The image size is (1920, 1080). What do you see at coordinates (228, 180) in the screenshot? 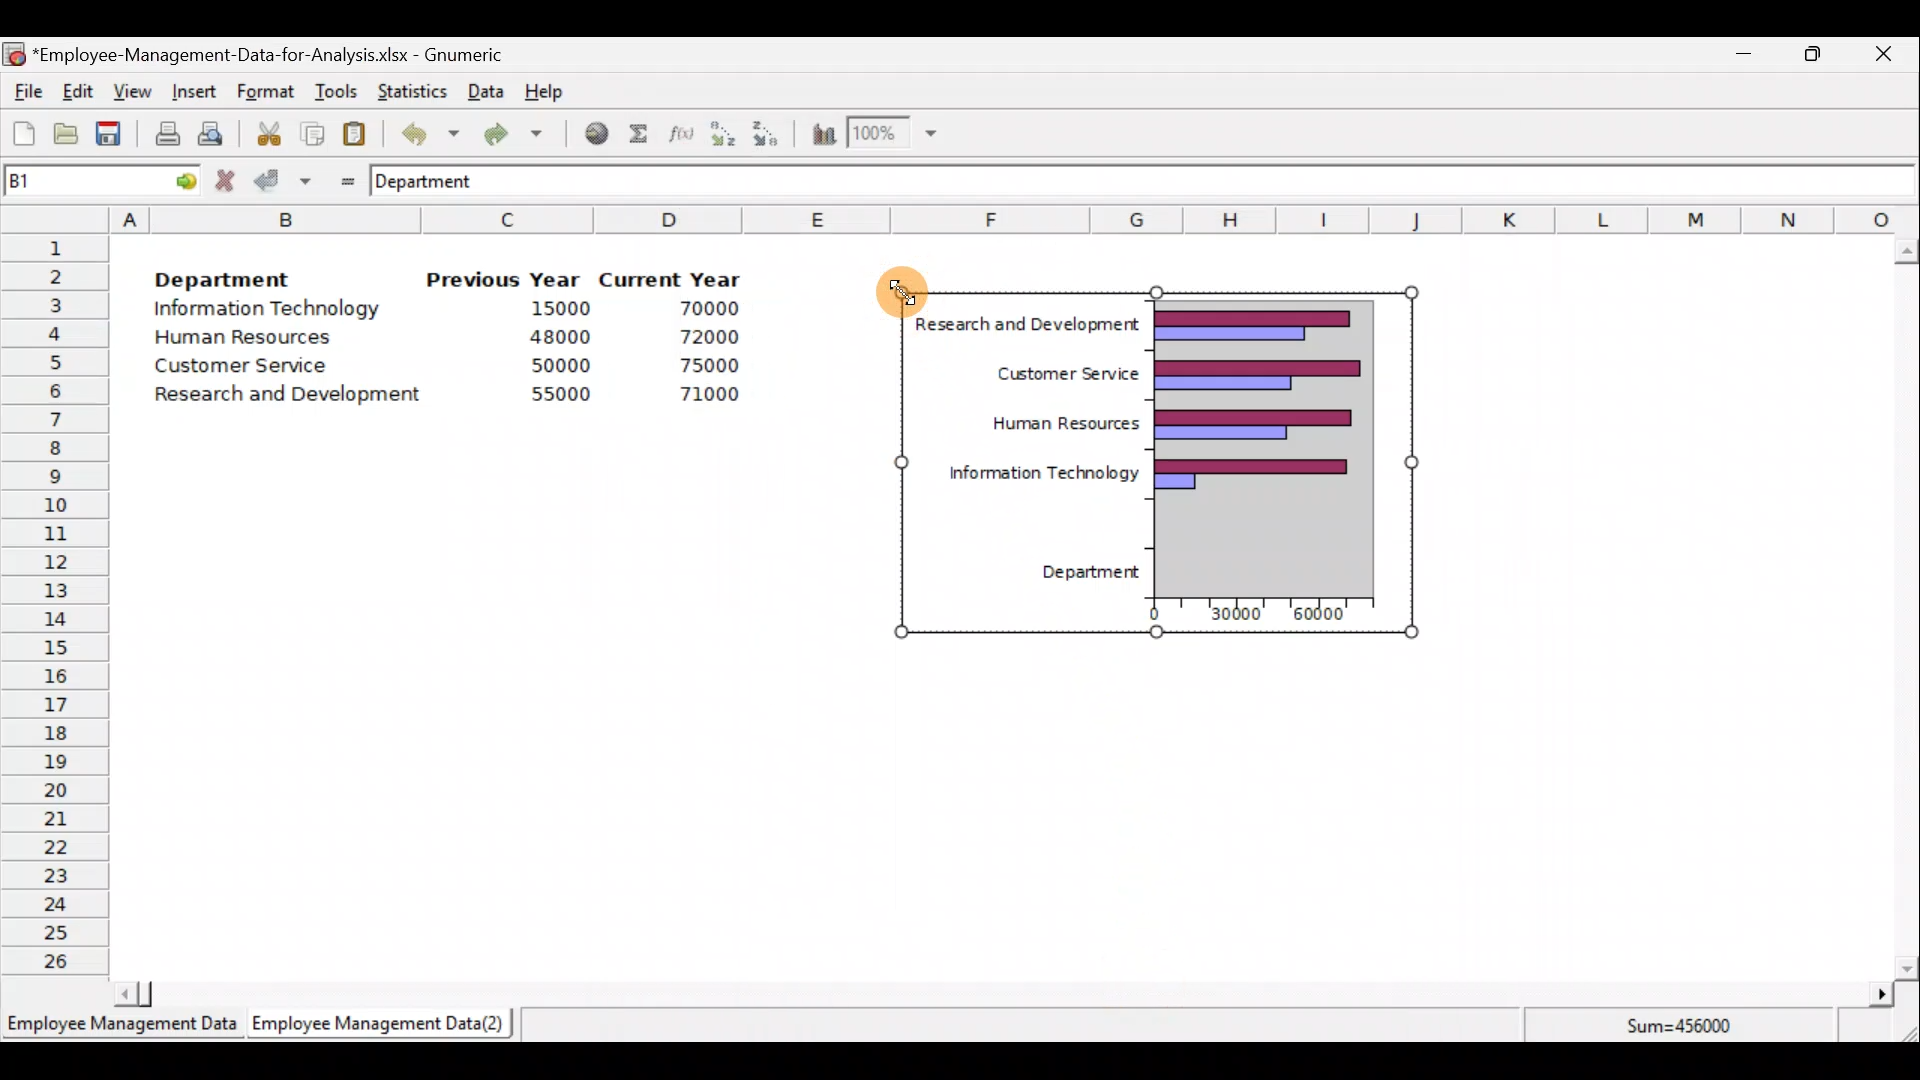
I see `Cancel change` at bounding box center [228, 180].